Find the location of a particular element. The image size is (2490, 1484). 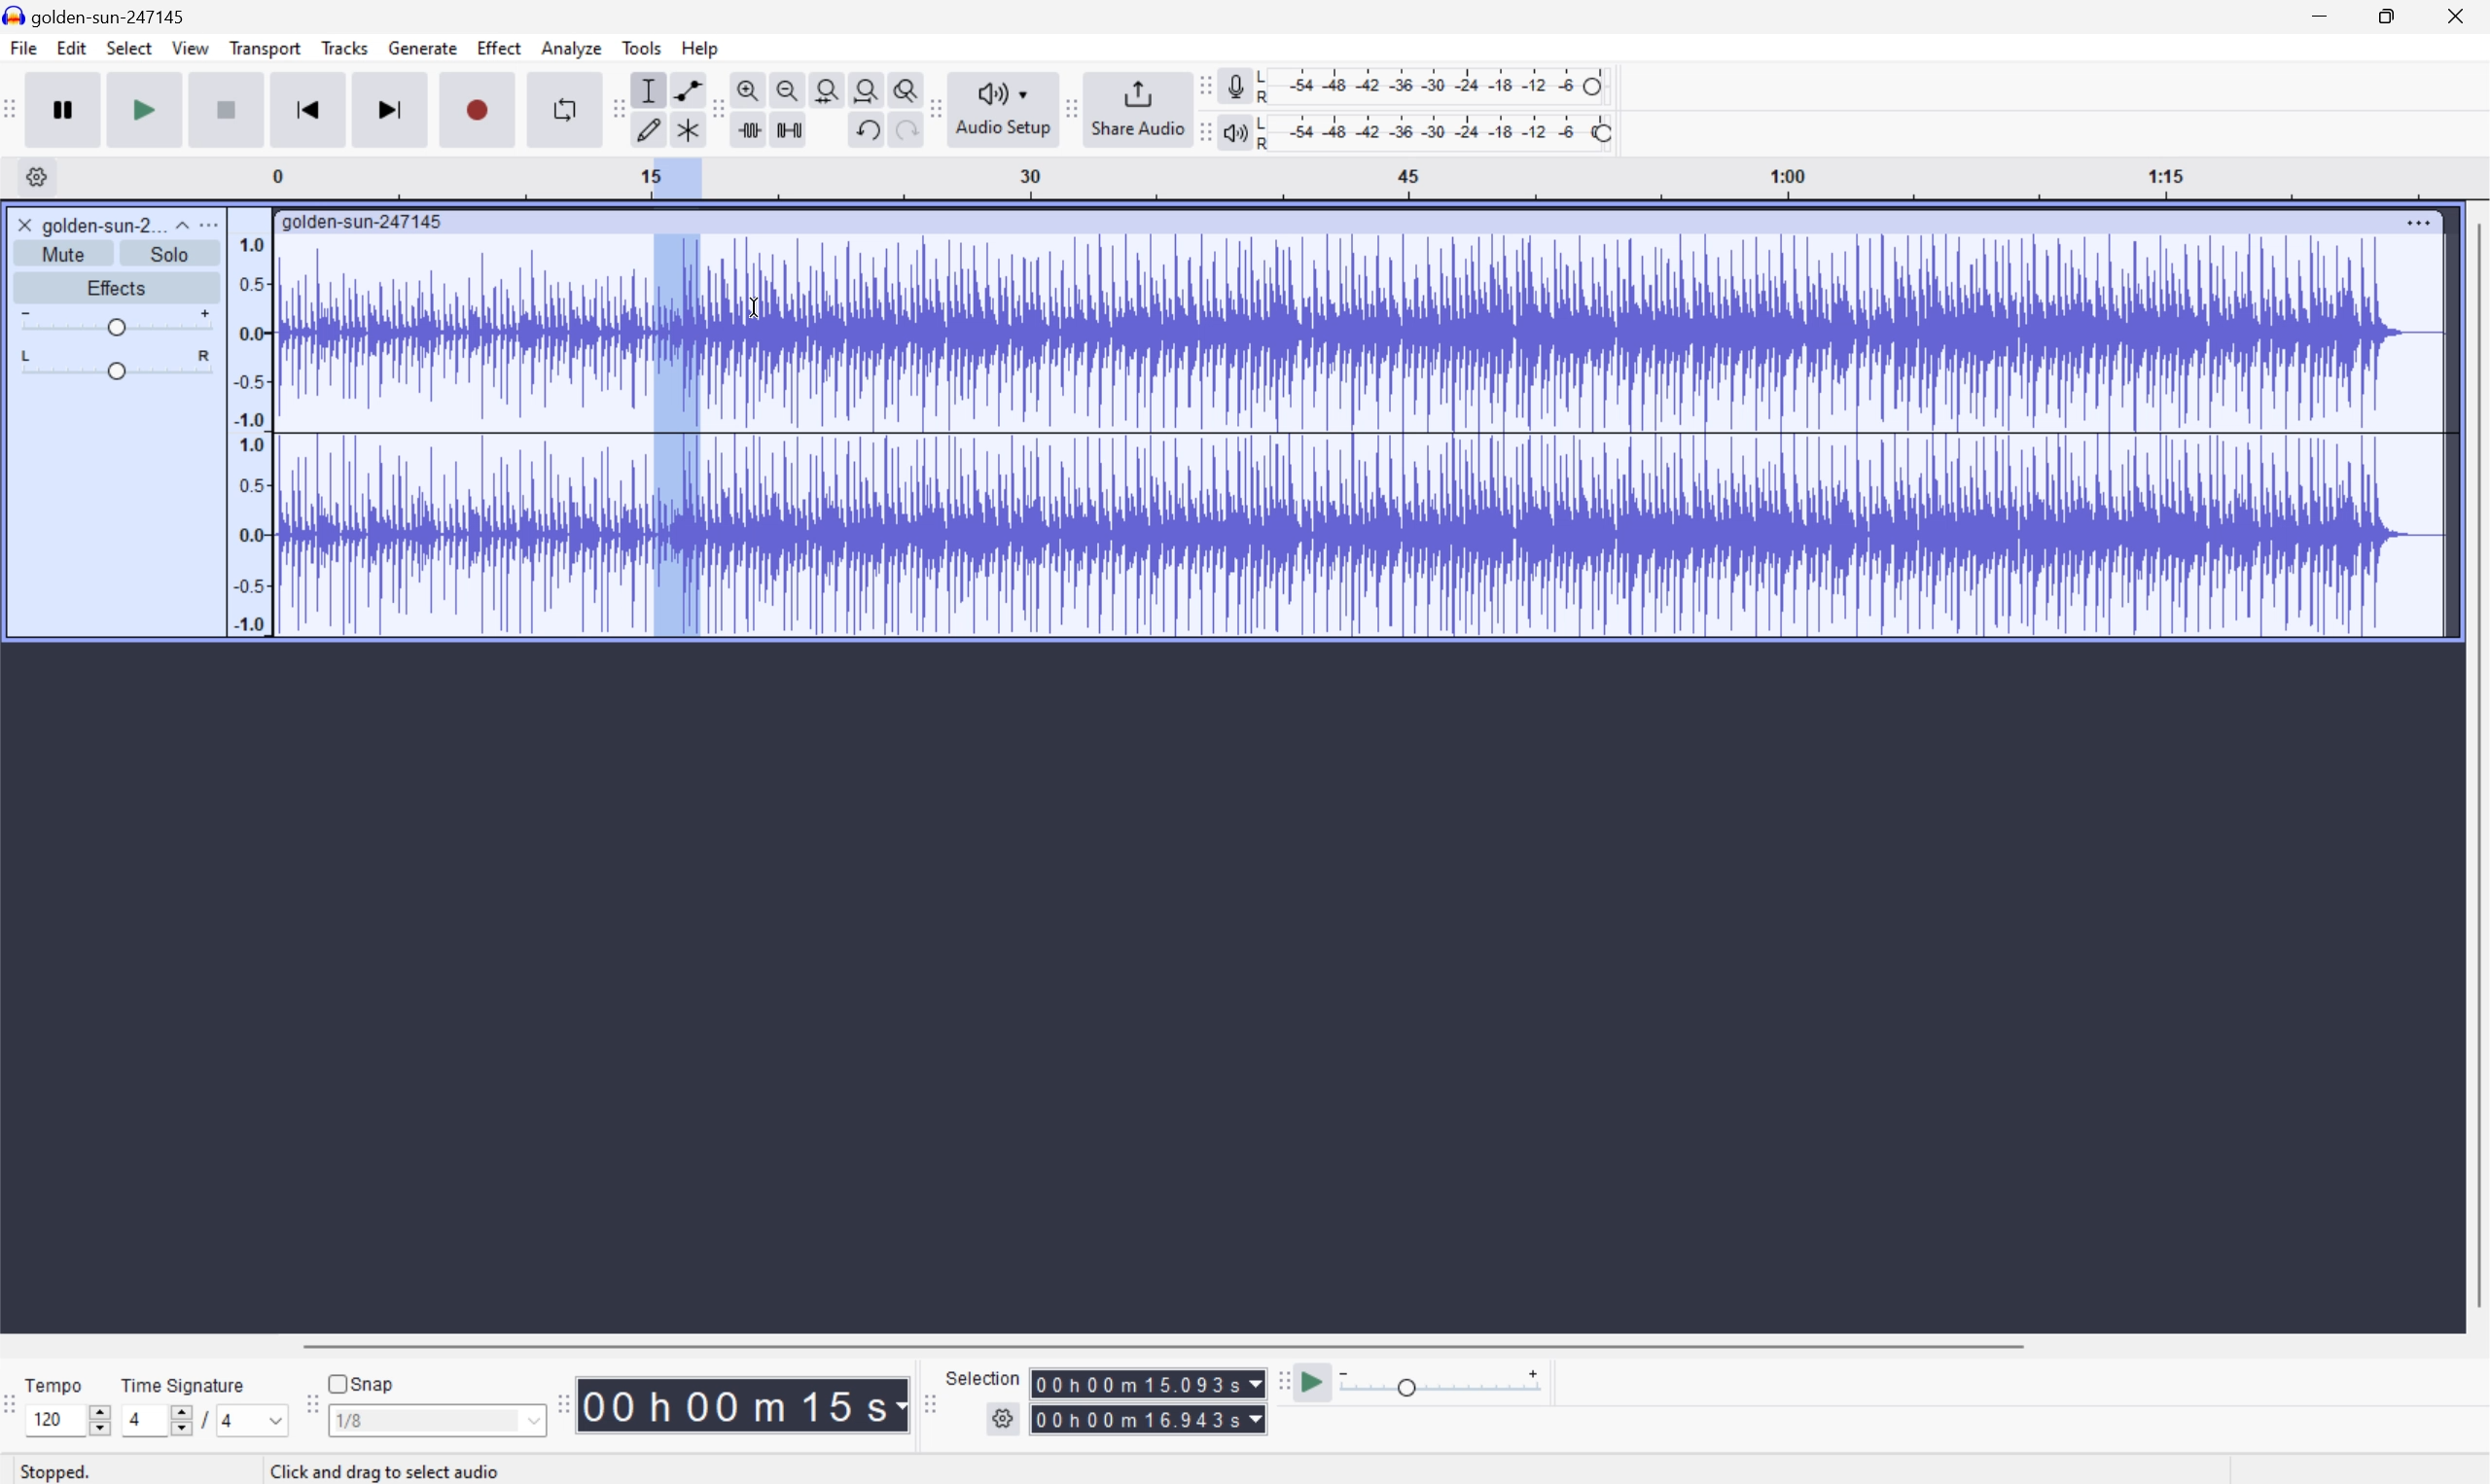

Scale is located at coordinates (1381, 179).